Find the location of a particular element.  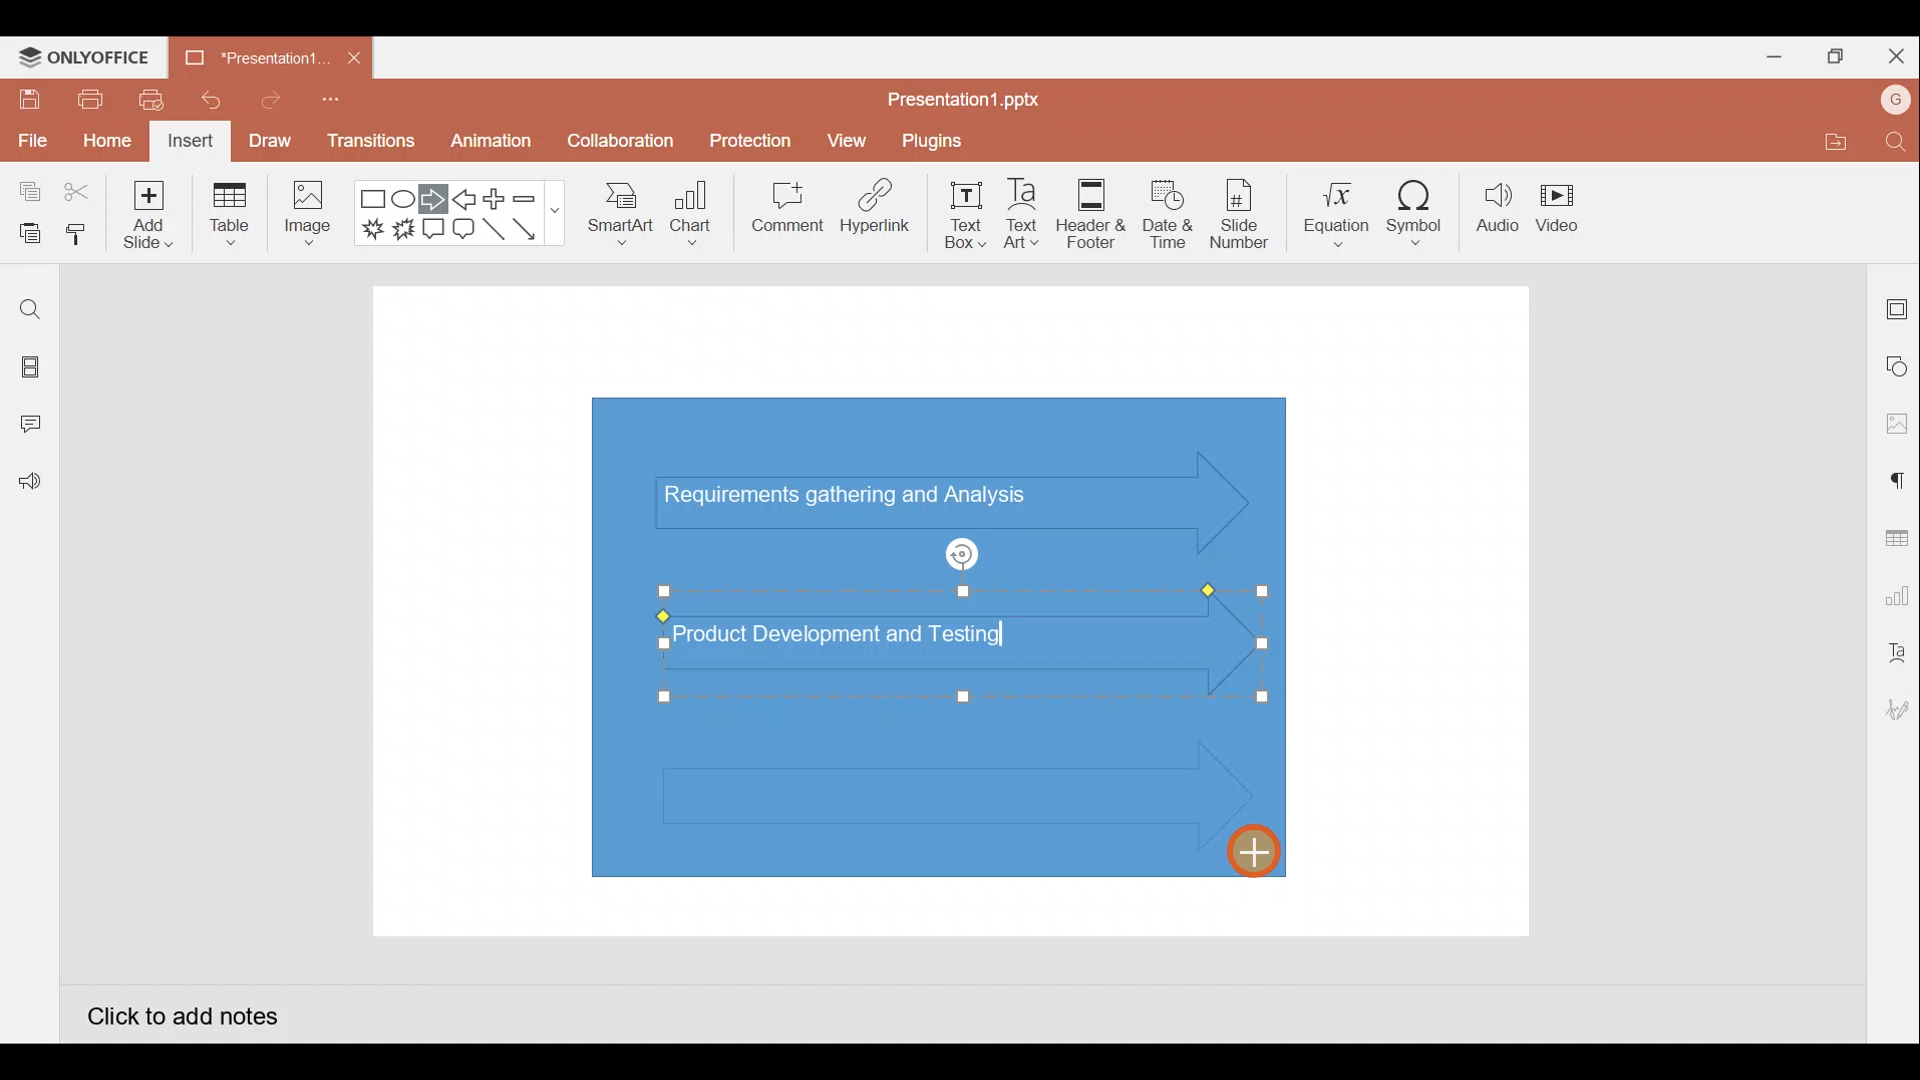

Table settings is located at coordinates (1892, 536).